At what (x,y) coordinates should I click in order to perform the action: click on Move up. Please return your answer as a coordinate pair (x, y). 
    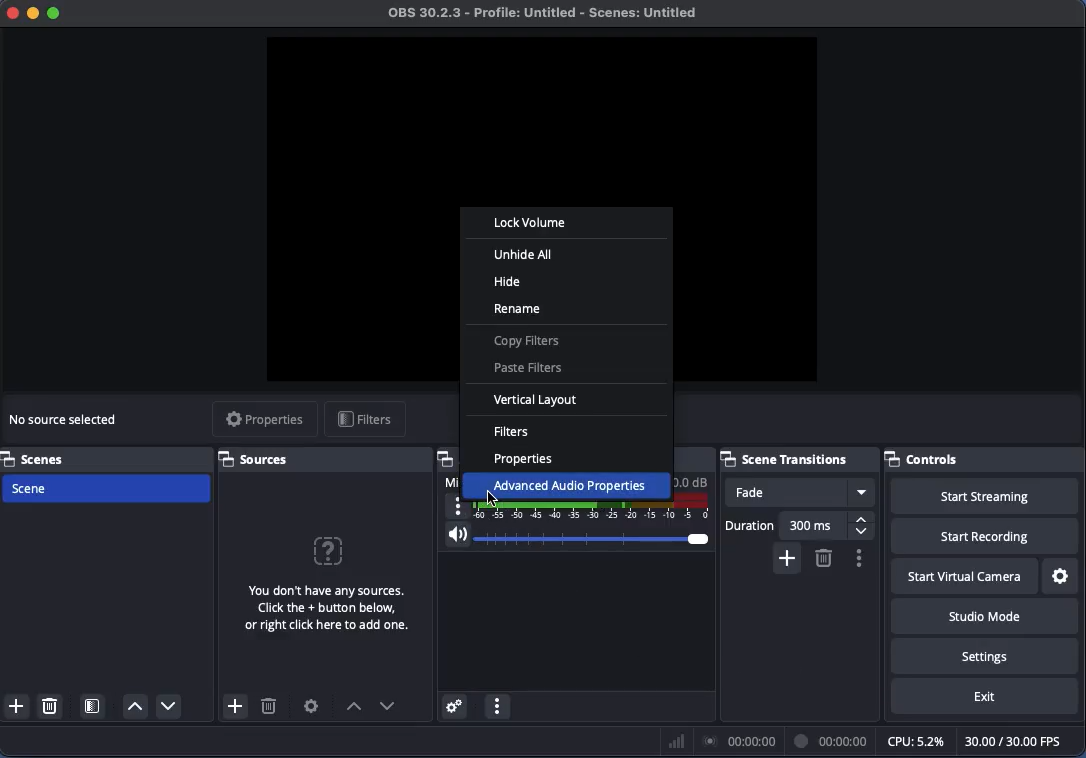
    Looking at the image, I should click on (135, 707).